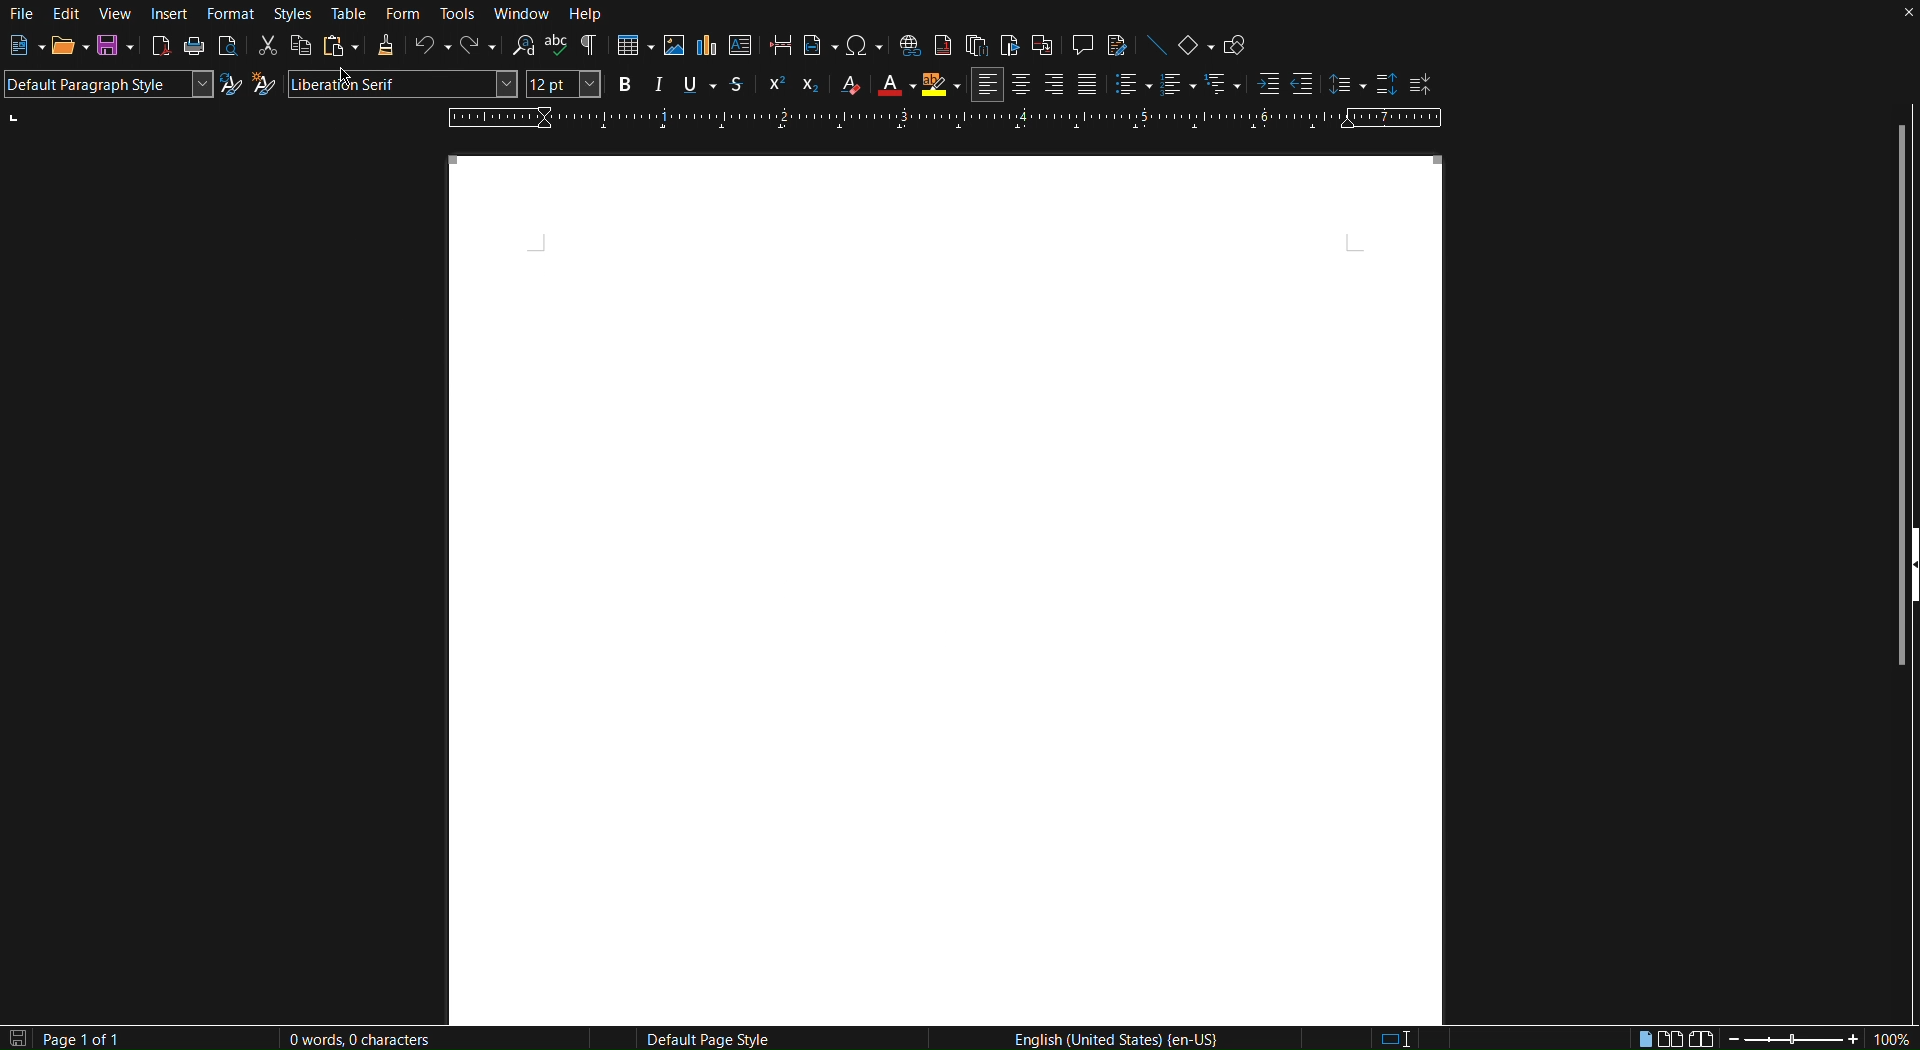 The image size is (1920, 1050). What do you see at coordinates (562, 84) in the screenshot?
I see `Font size - 12pt` at bounding box center [562, 84].